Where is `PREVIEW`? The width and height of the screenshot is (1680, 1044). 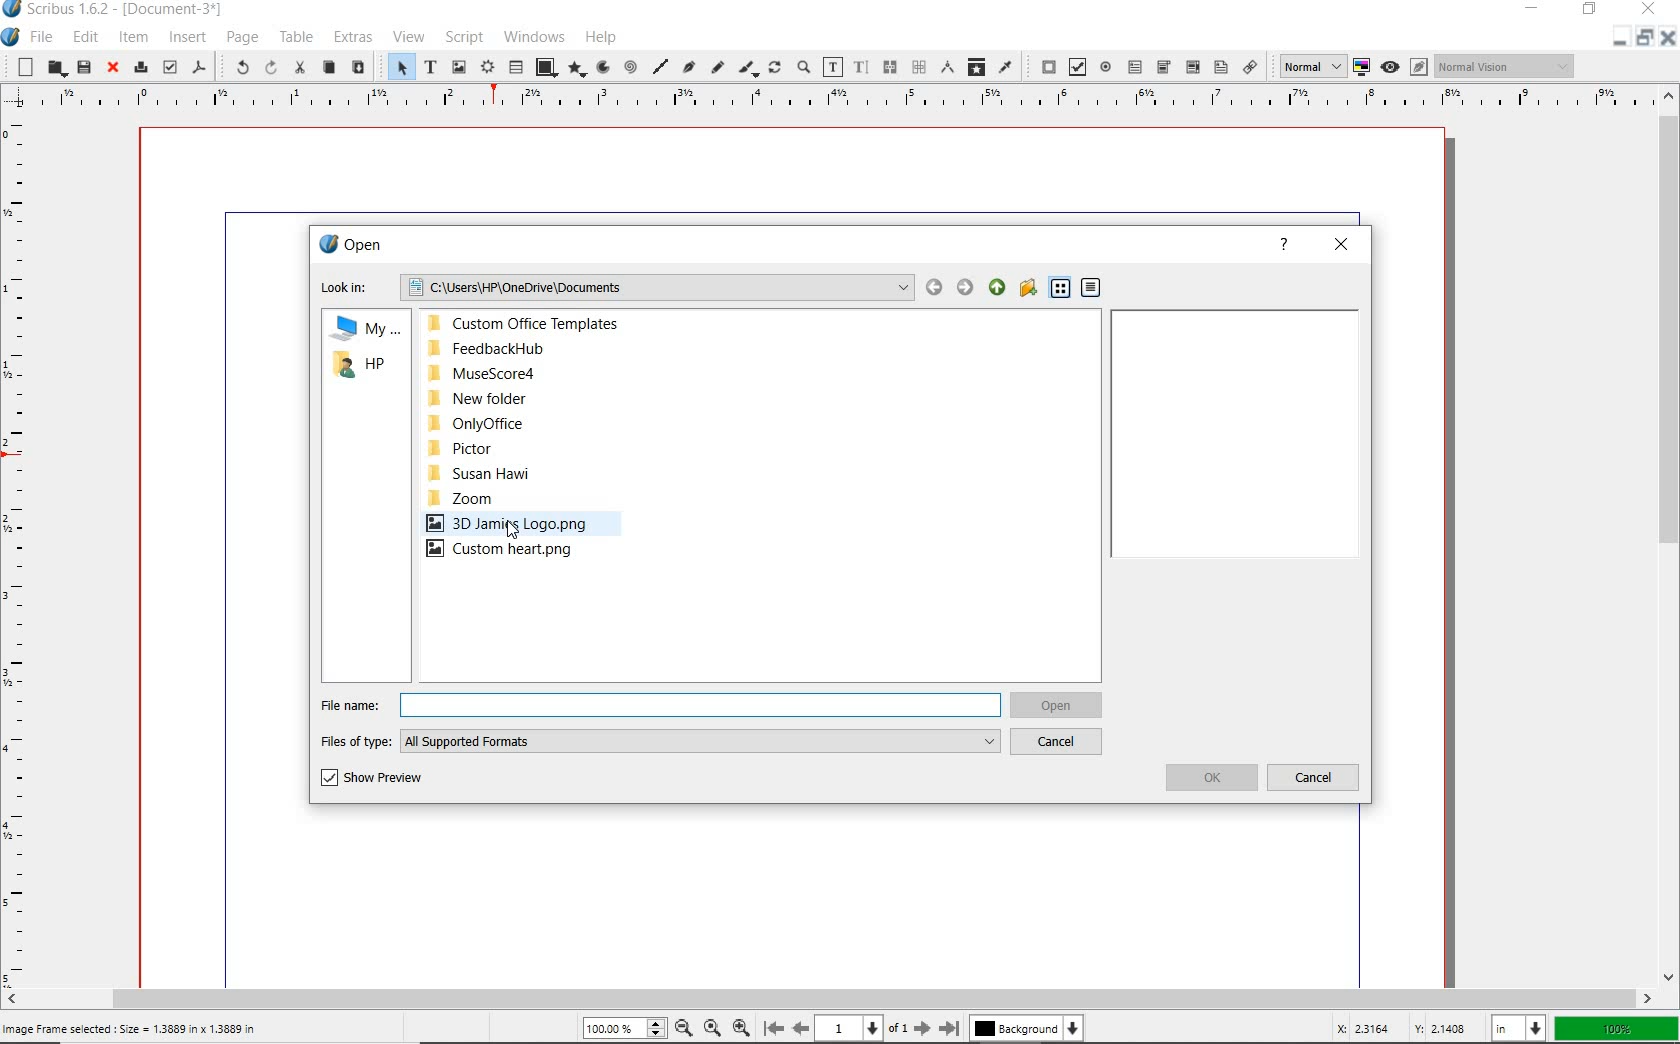
PREVIEW is located at coordinates (1233, 434).